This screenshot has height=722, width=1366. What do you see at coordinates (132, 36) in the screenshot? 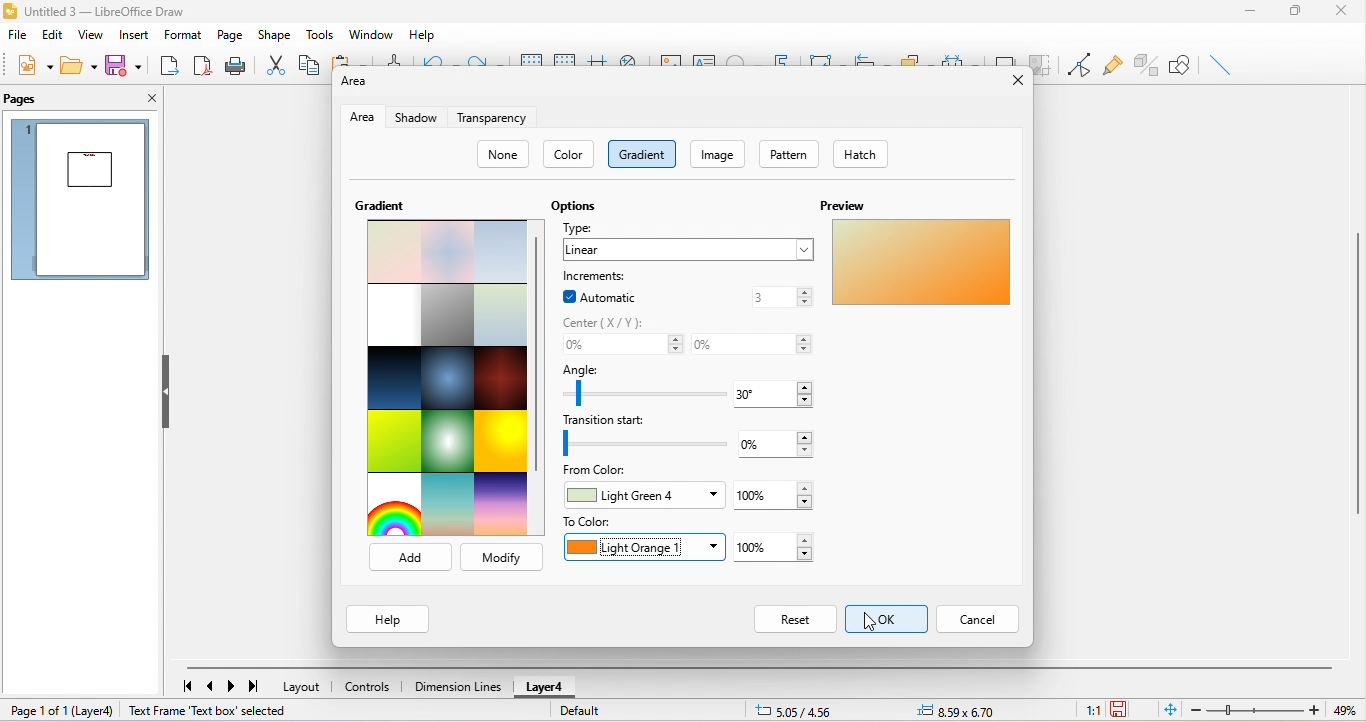
I see `insert` at bounding box center [132, 36].